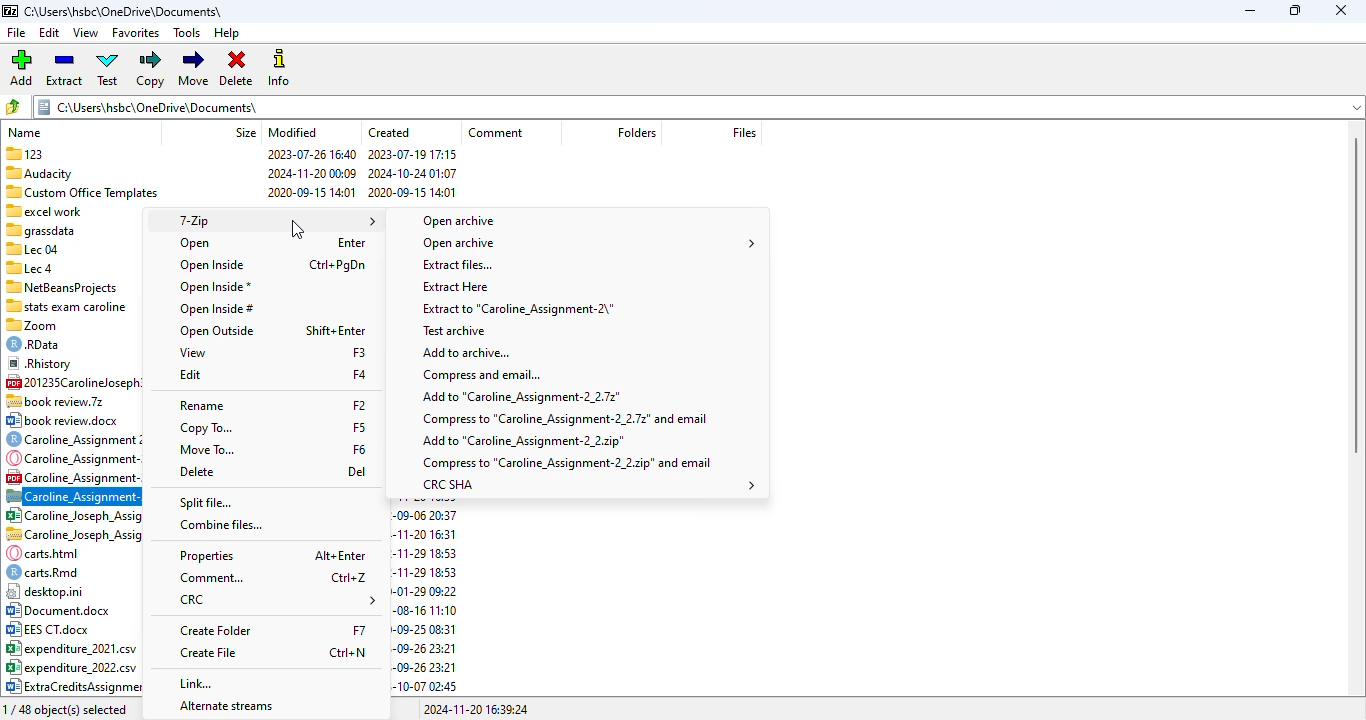  I want to click on open outside, so click(217, 331).